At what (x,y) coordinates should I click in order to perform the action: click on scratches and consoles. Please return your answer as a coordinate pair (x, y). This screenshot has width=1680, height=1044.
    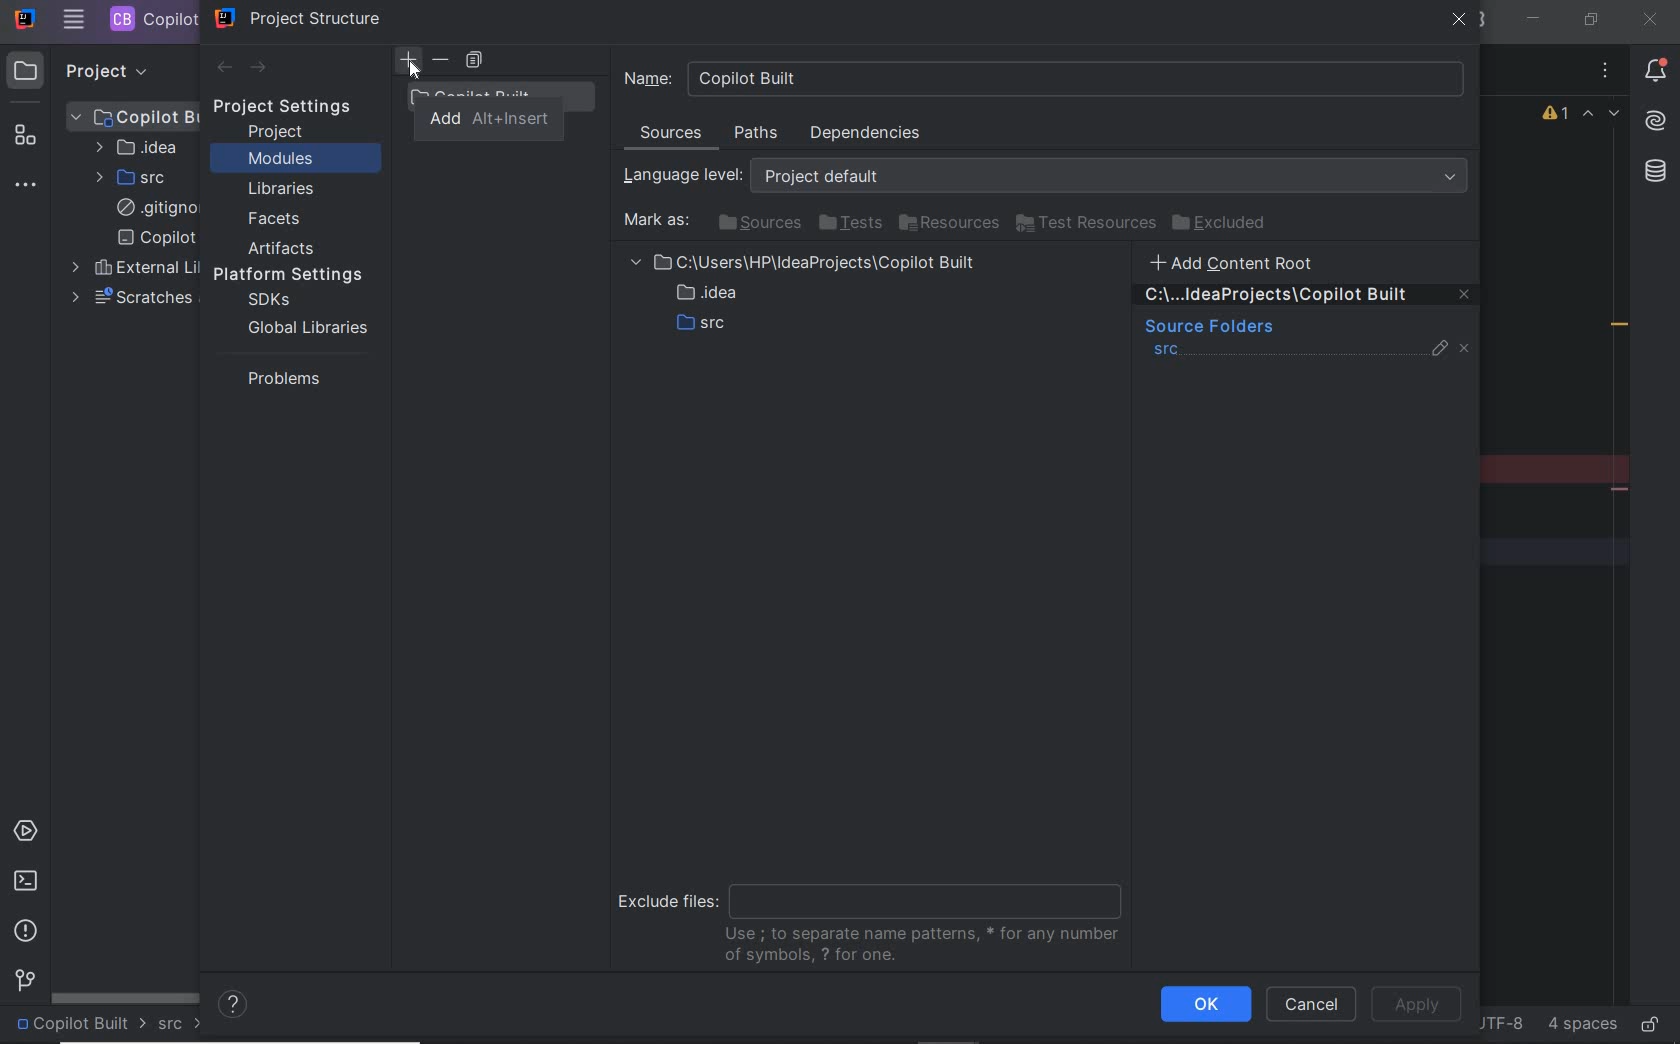
    Looking at the image, I should click on (131, 298).